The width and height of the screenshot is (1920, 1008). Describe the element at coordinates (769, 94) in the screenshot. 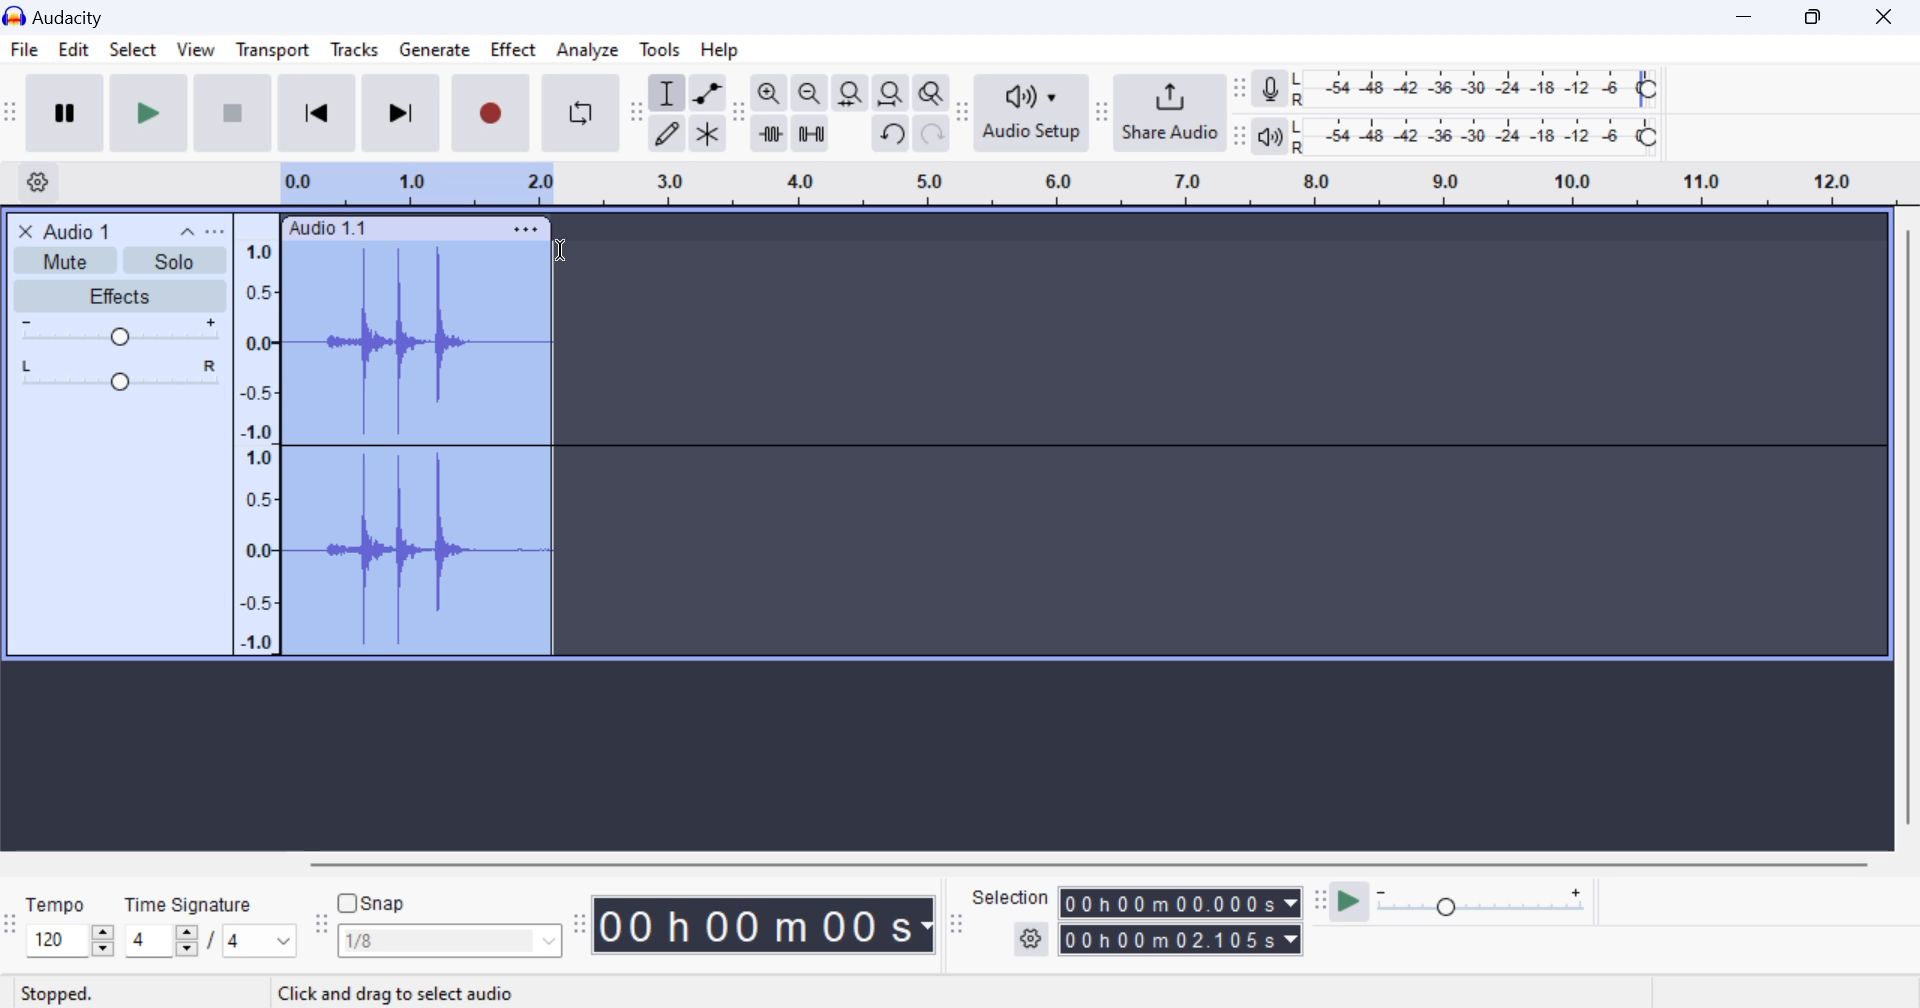

I see `zoom in` at that location.